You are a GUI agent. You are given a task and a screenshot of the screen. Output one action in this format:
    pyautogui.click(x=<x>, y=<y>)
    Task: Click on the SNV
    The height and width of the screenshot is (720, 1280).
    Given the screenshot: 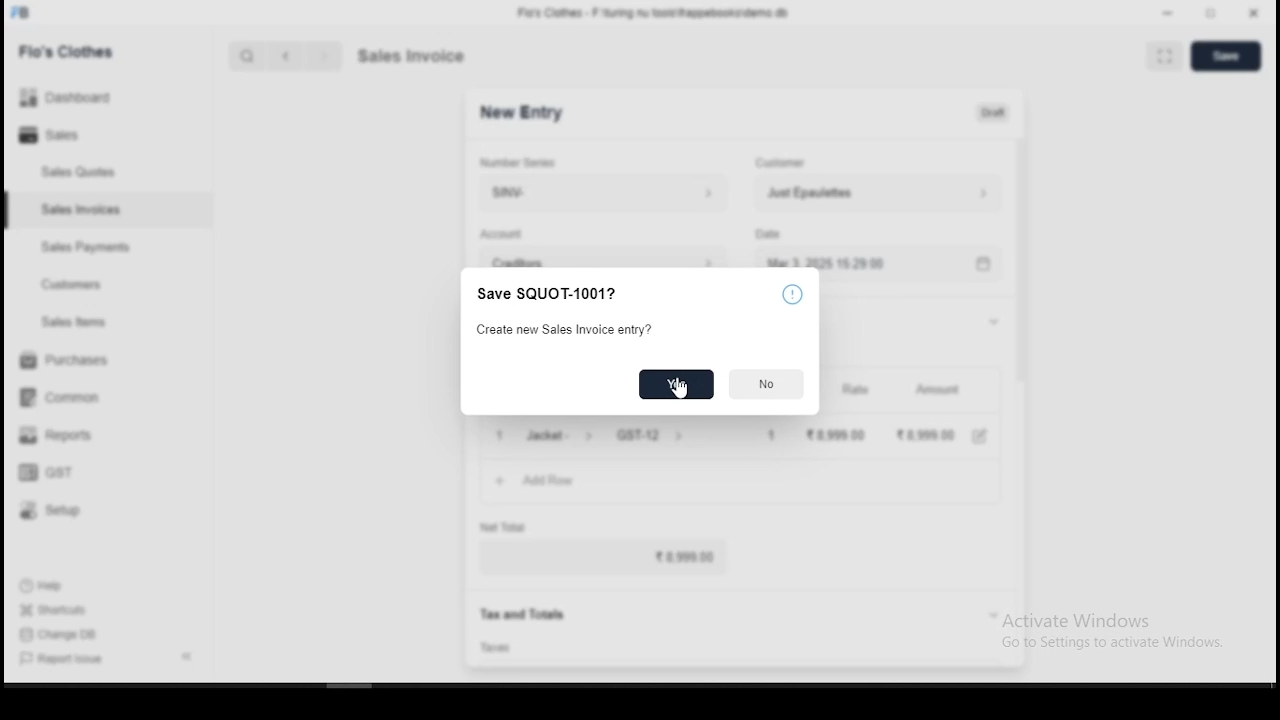 What is the action you would take?
    pyautogui.click(x=599, y=193)
    